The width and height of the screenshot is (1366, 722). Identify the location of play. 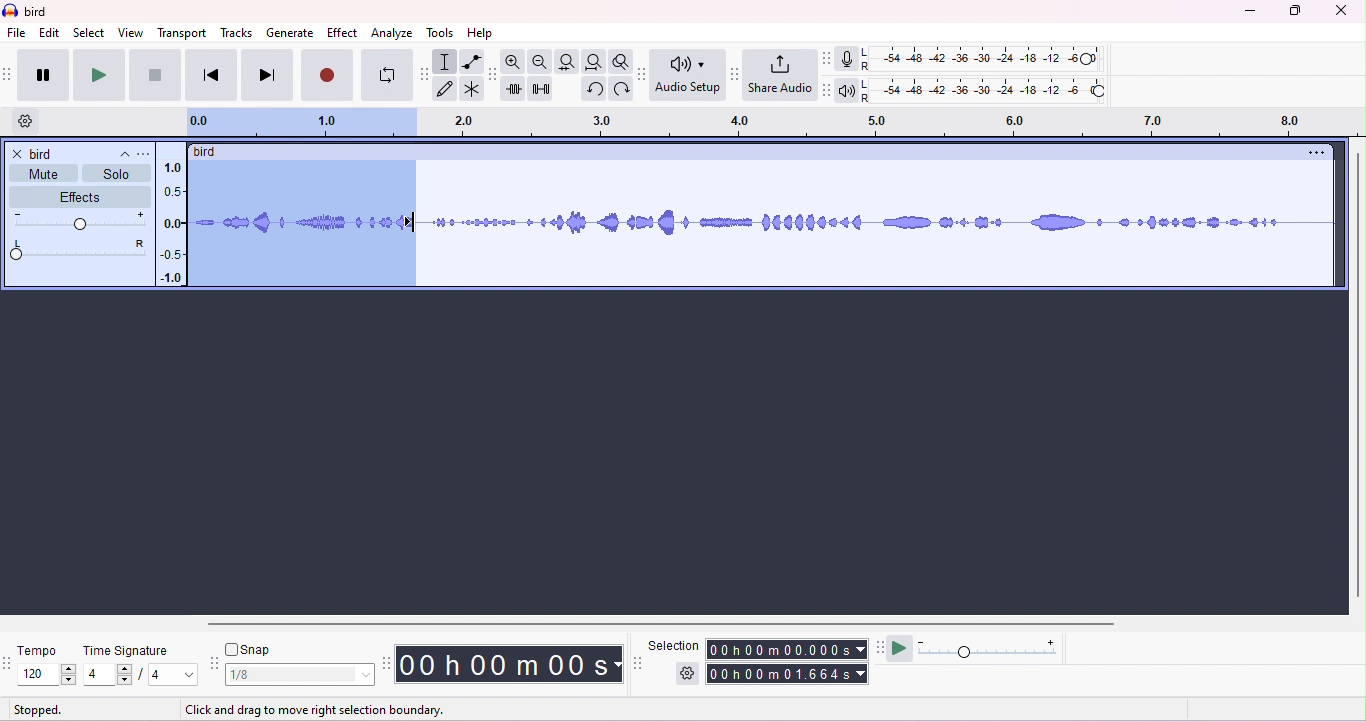
(99, 76).